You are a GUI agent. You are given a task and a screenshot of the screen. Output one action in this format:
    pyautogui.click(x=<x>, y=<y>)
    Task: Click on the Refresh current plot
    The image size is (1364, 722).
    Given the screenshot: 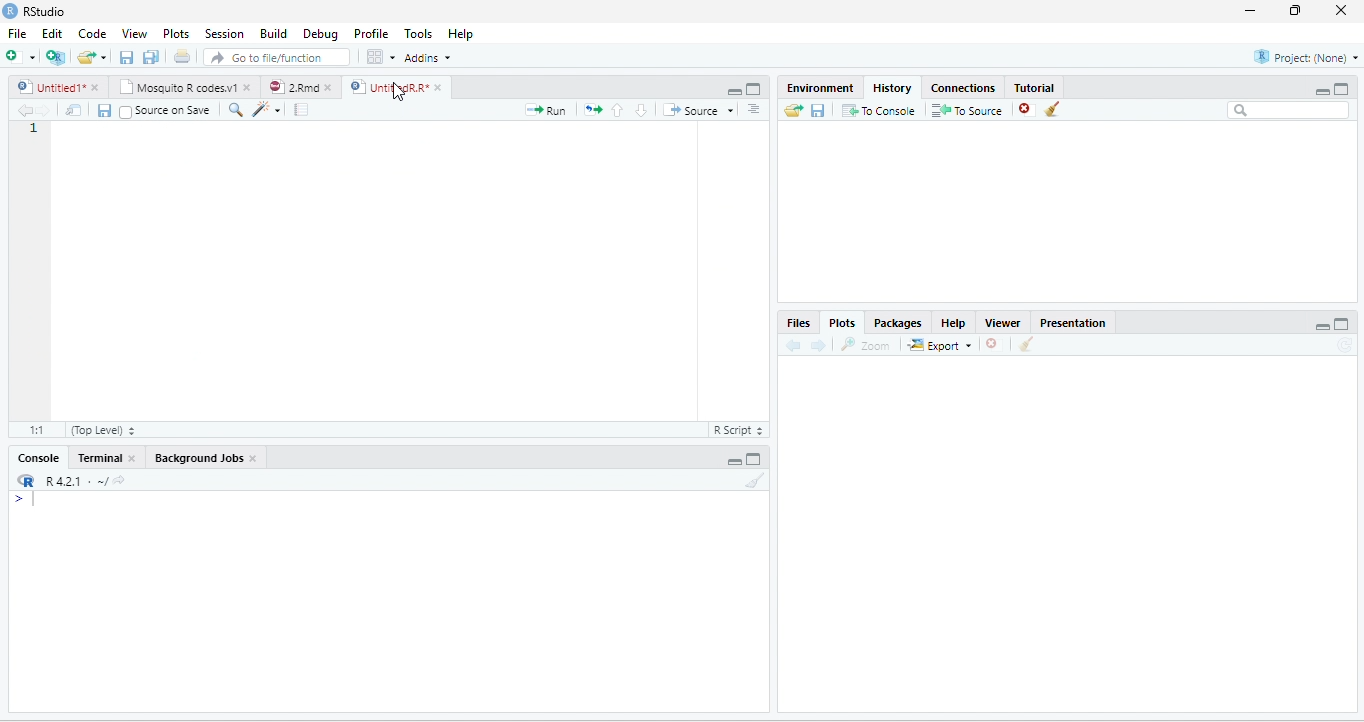 What is the action you would take?
    pyautogui.click(x=1344, y=344)
    